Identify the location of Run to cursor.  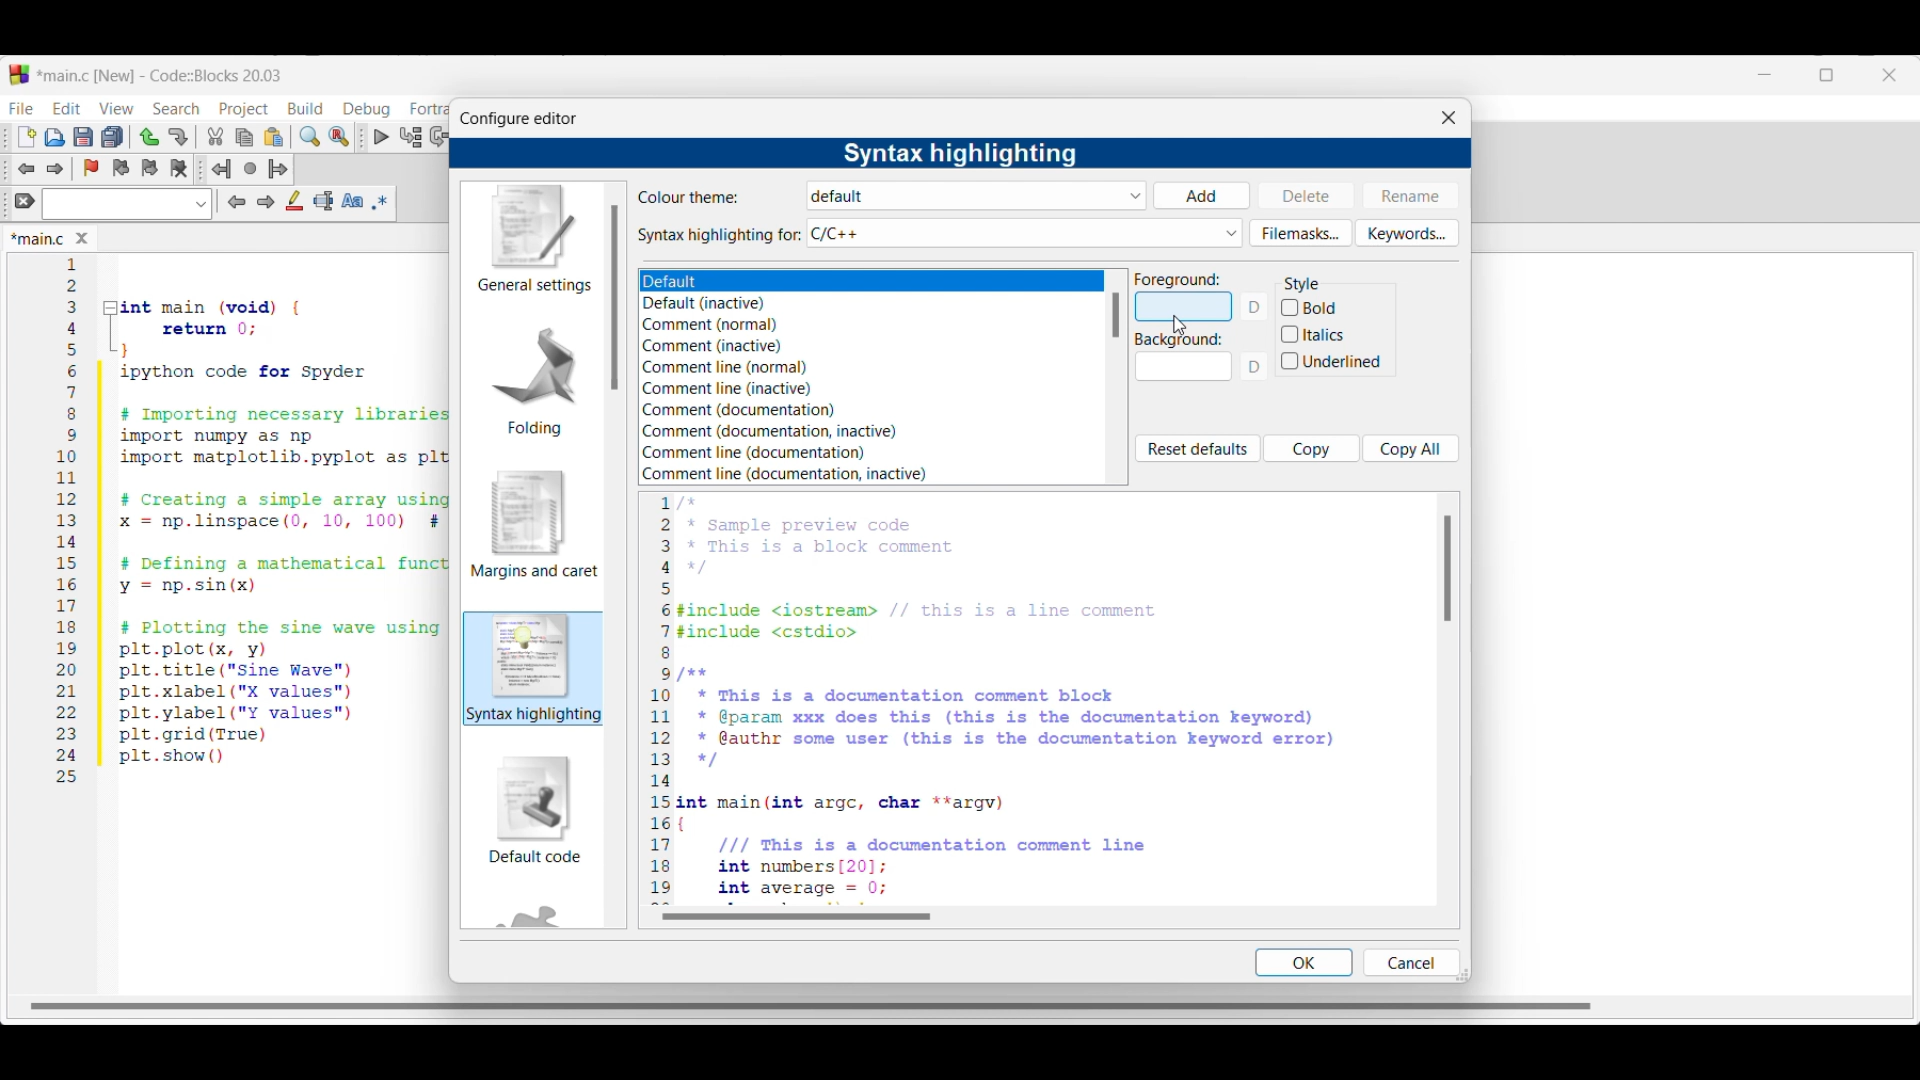
(411, 136).